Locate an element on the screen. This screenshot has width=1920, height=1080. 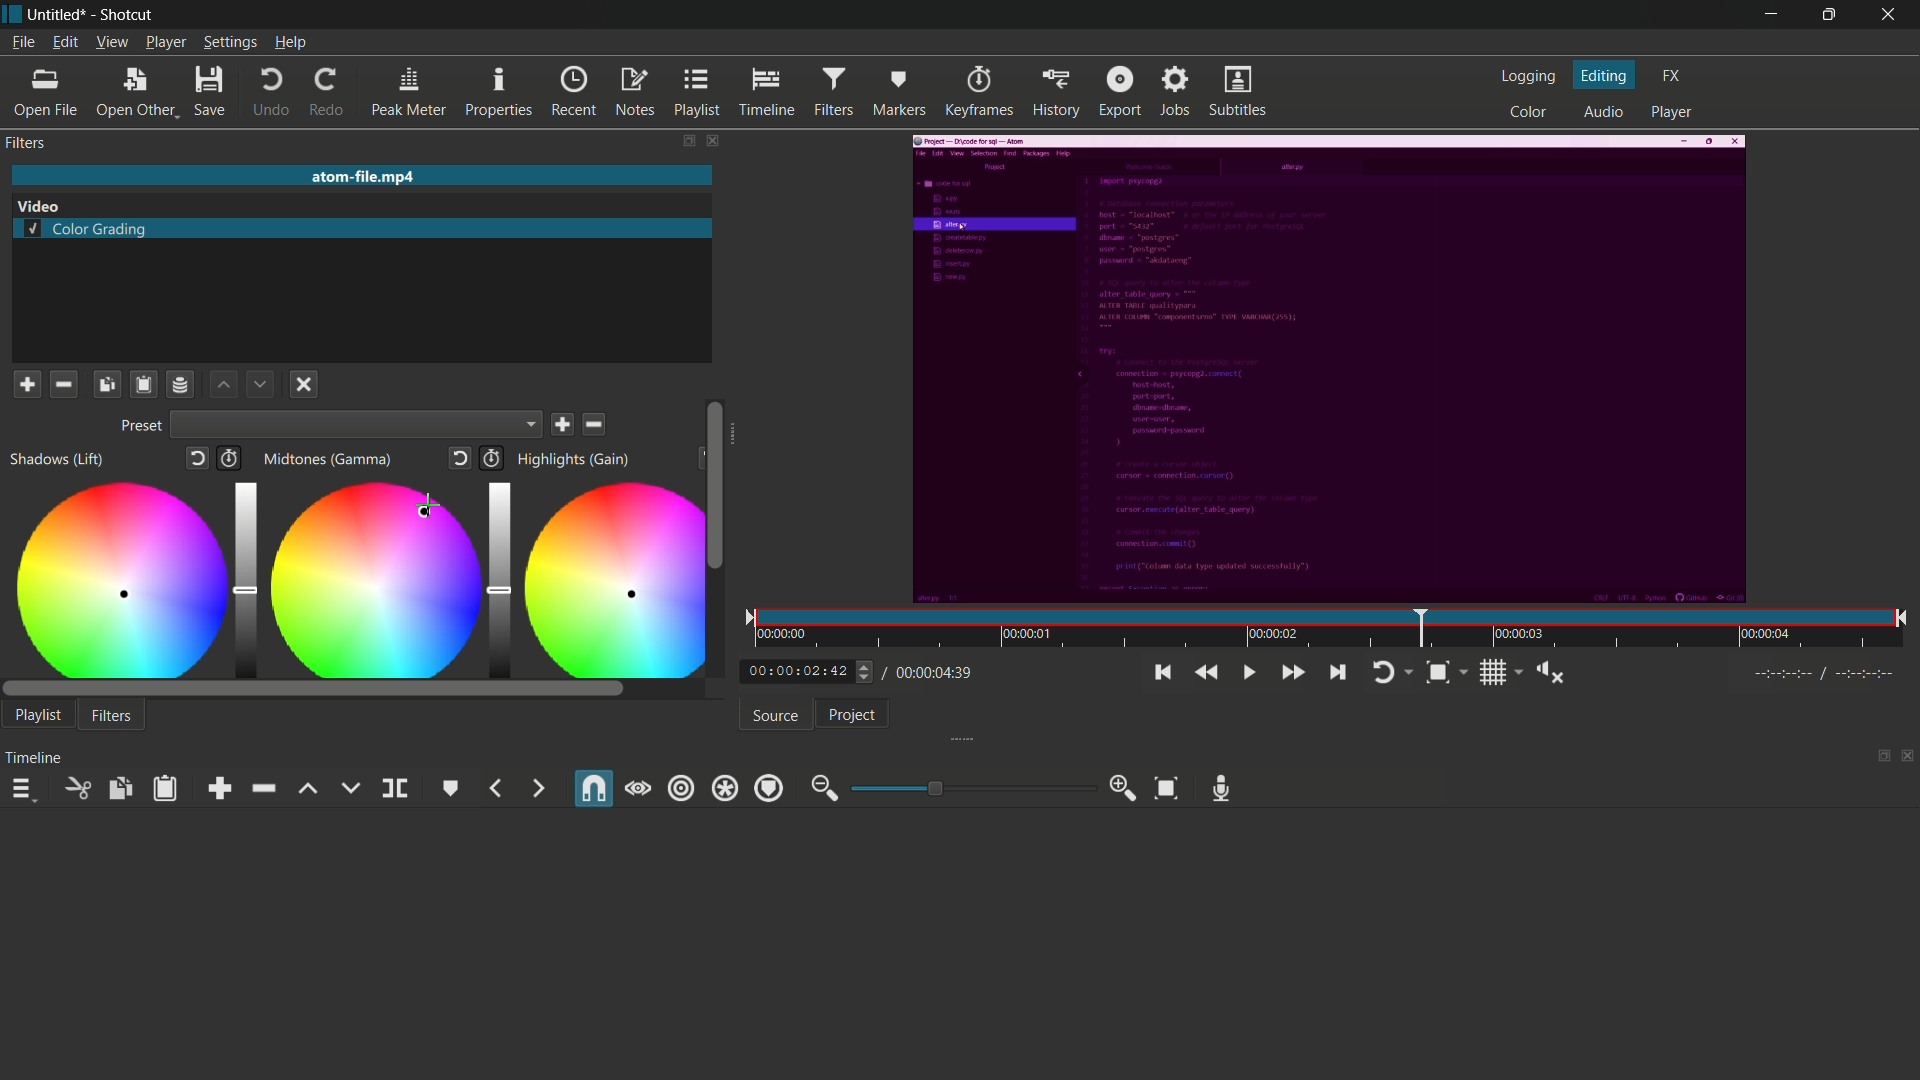
delete is located at coordinates (596, 424).